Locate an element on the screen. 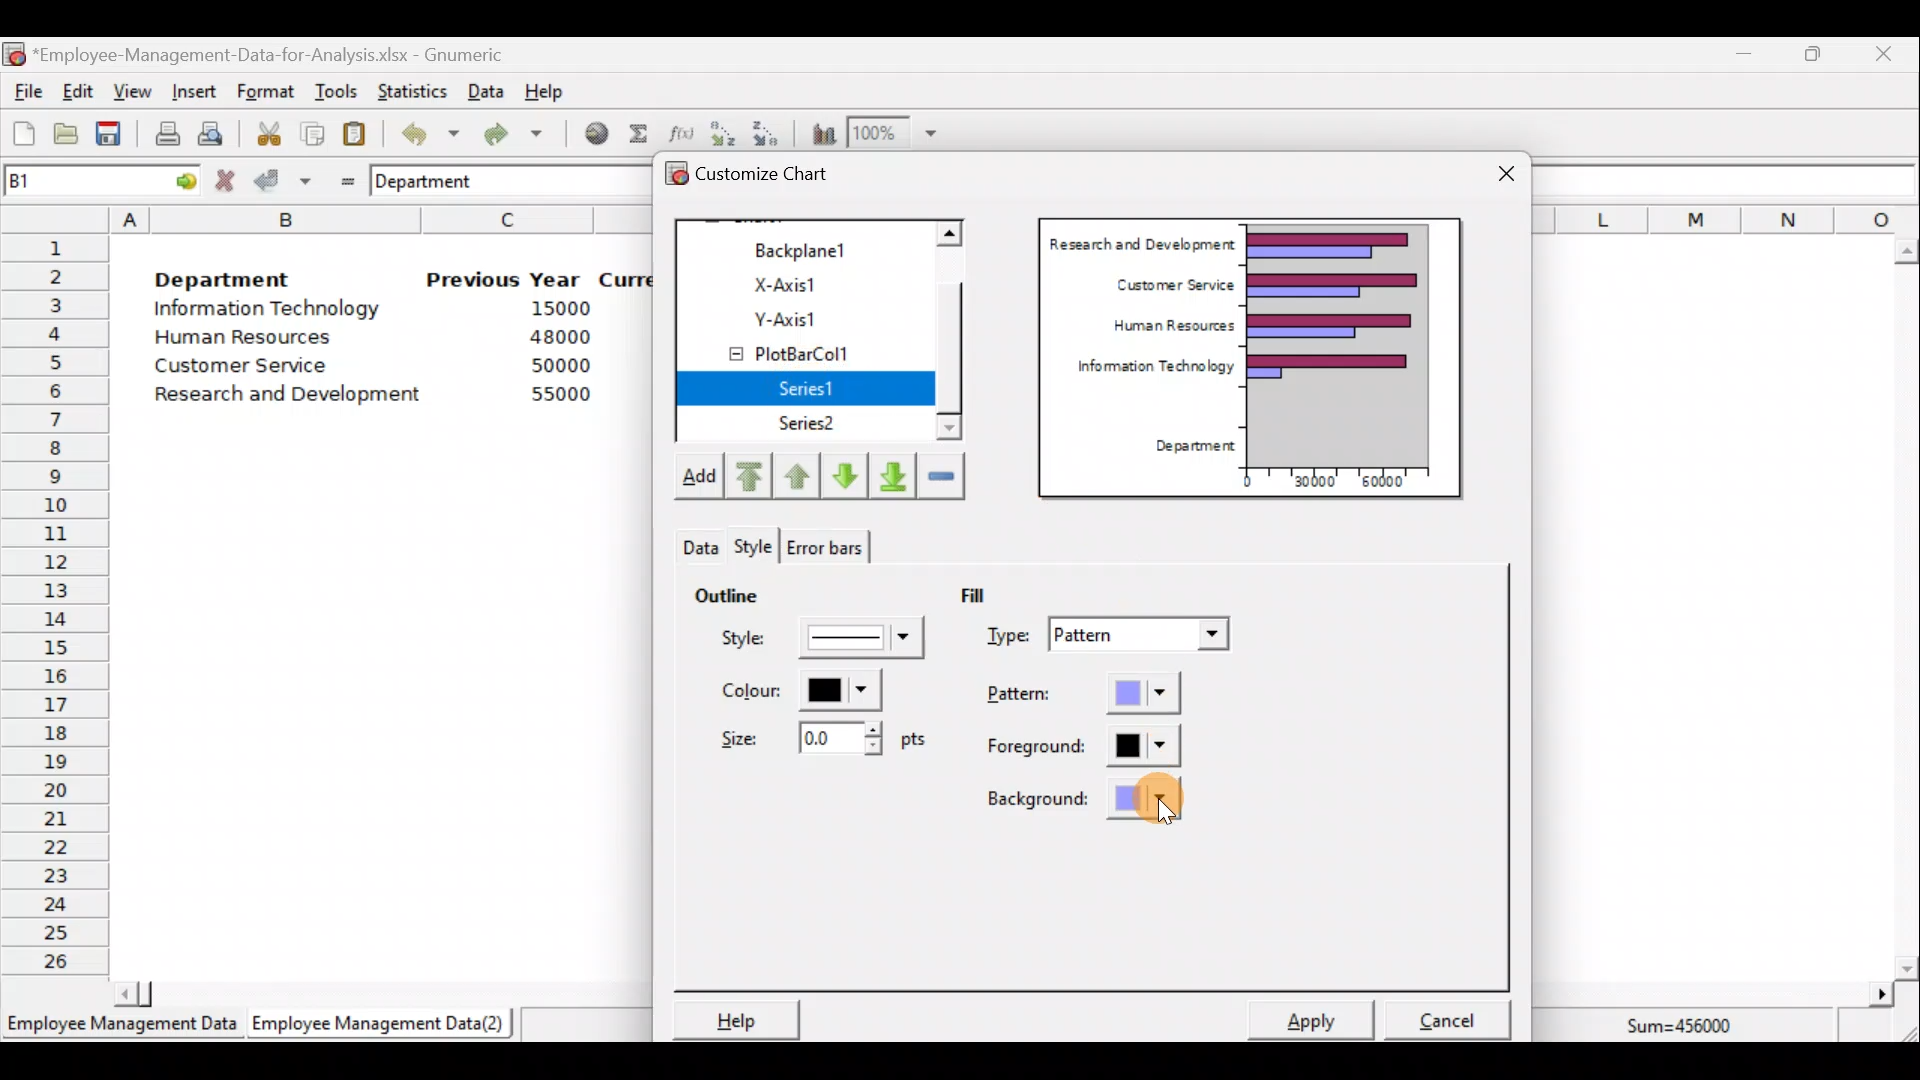  Zoom is located at coordinates (894, 133).